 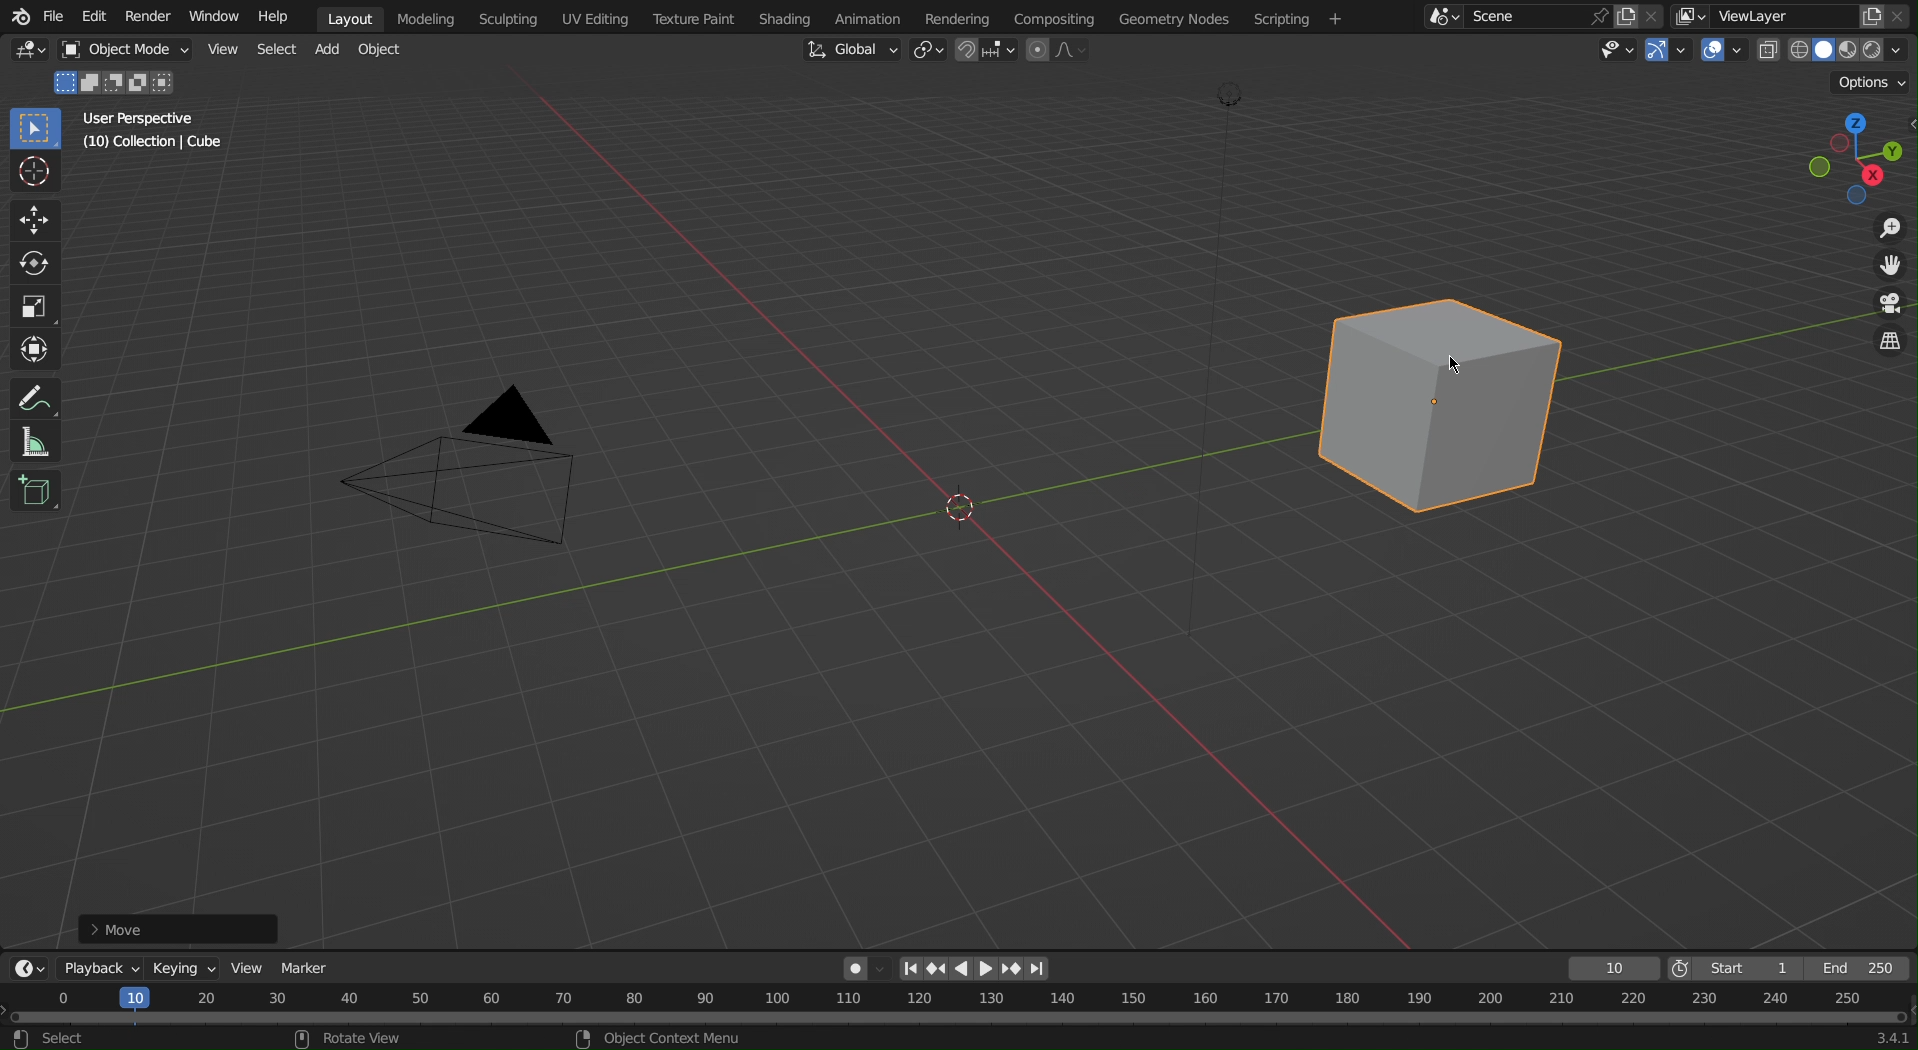 What do you see at coordinates (117, 84) in the screenshot?
I see `Mode` at bounding box center [117, 84].